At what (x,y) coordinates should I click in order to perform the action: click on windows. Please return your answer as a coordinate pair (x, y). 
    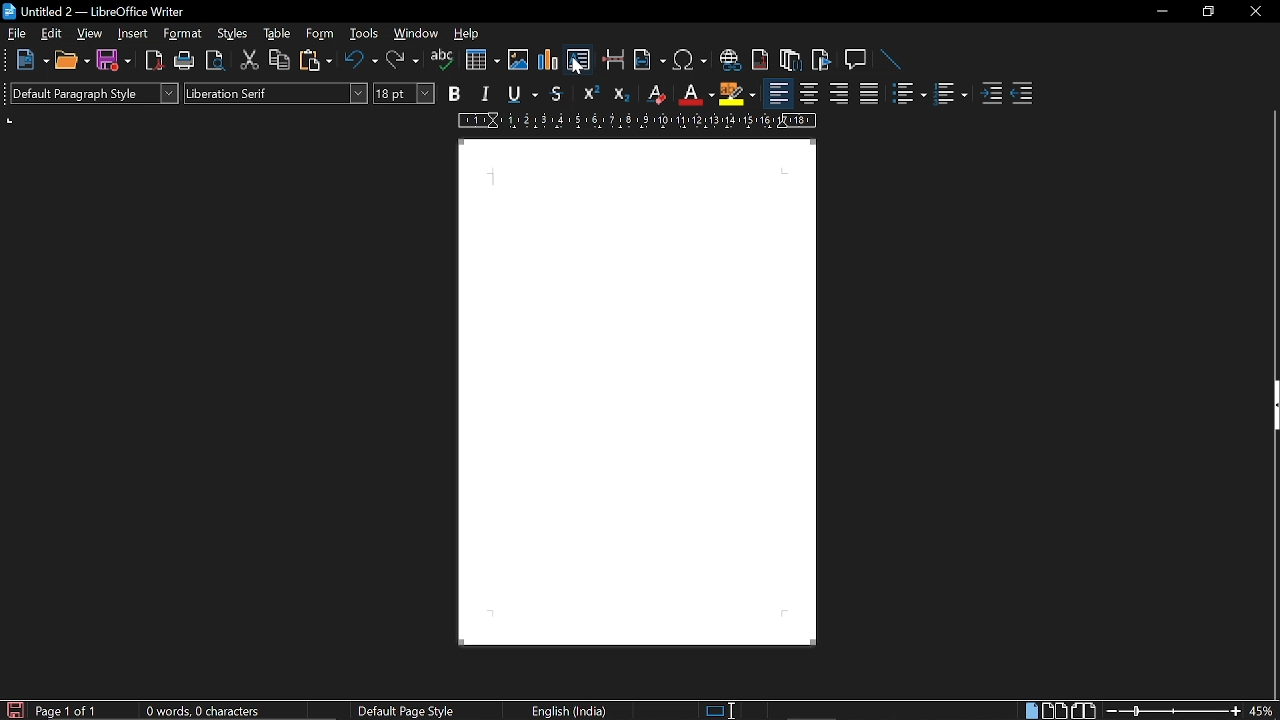
    Looking at the image, I should click on (416, 35).